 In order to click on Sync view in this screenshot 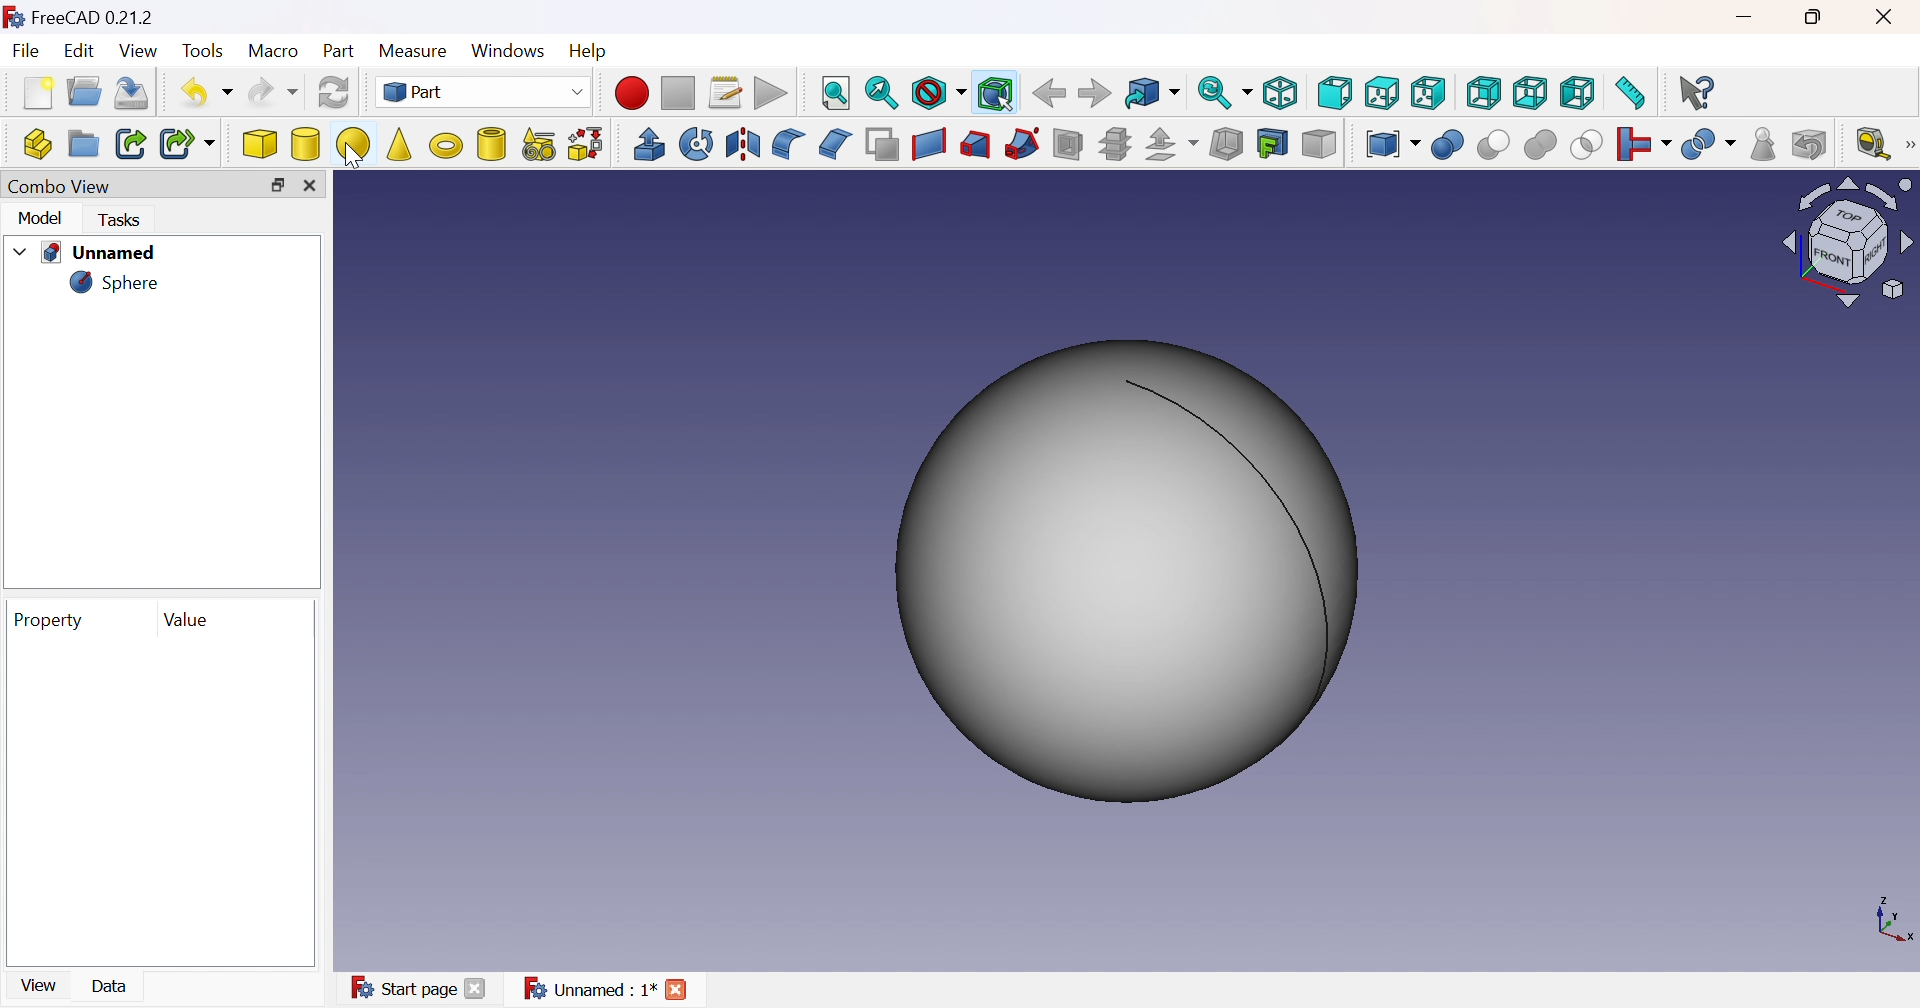, I will do `click(1228, 93)`.